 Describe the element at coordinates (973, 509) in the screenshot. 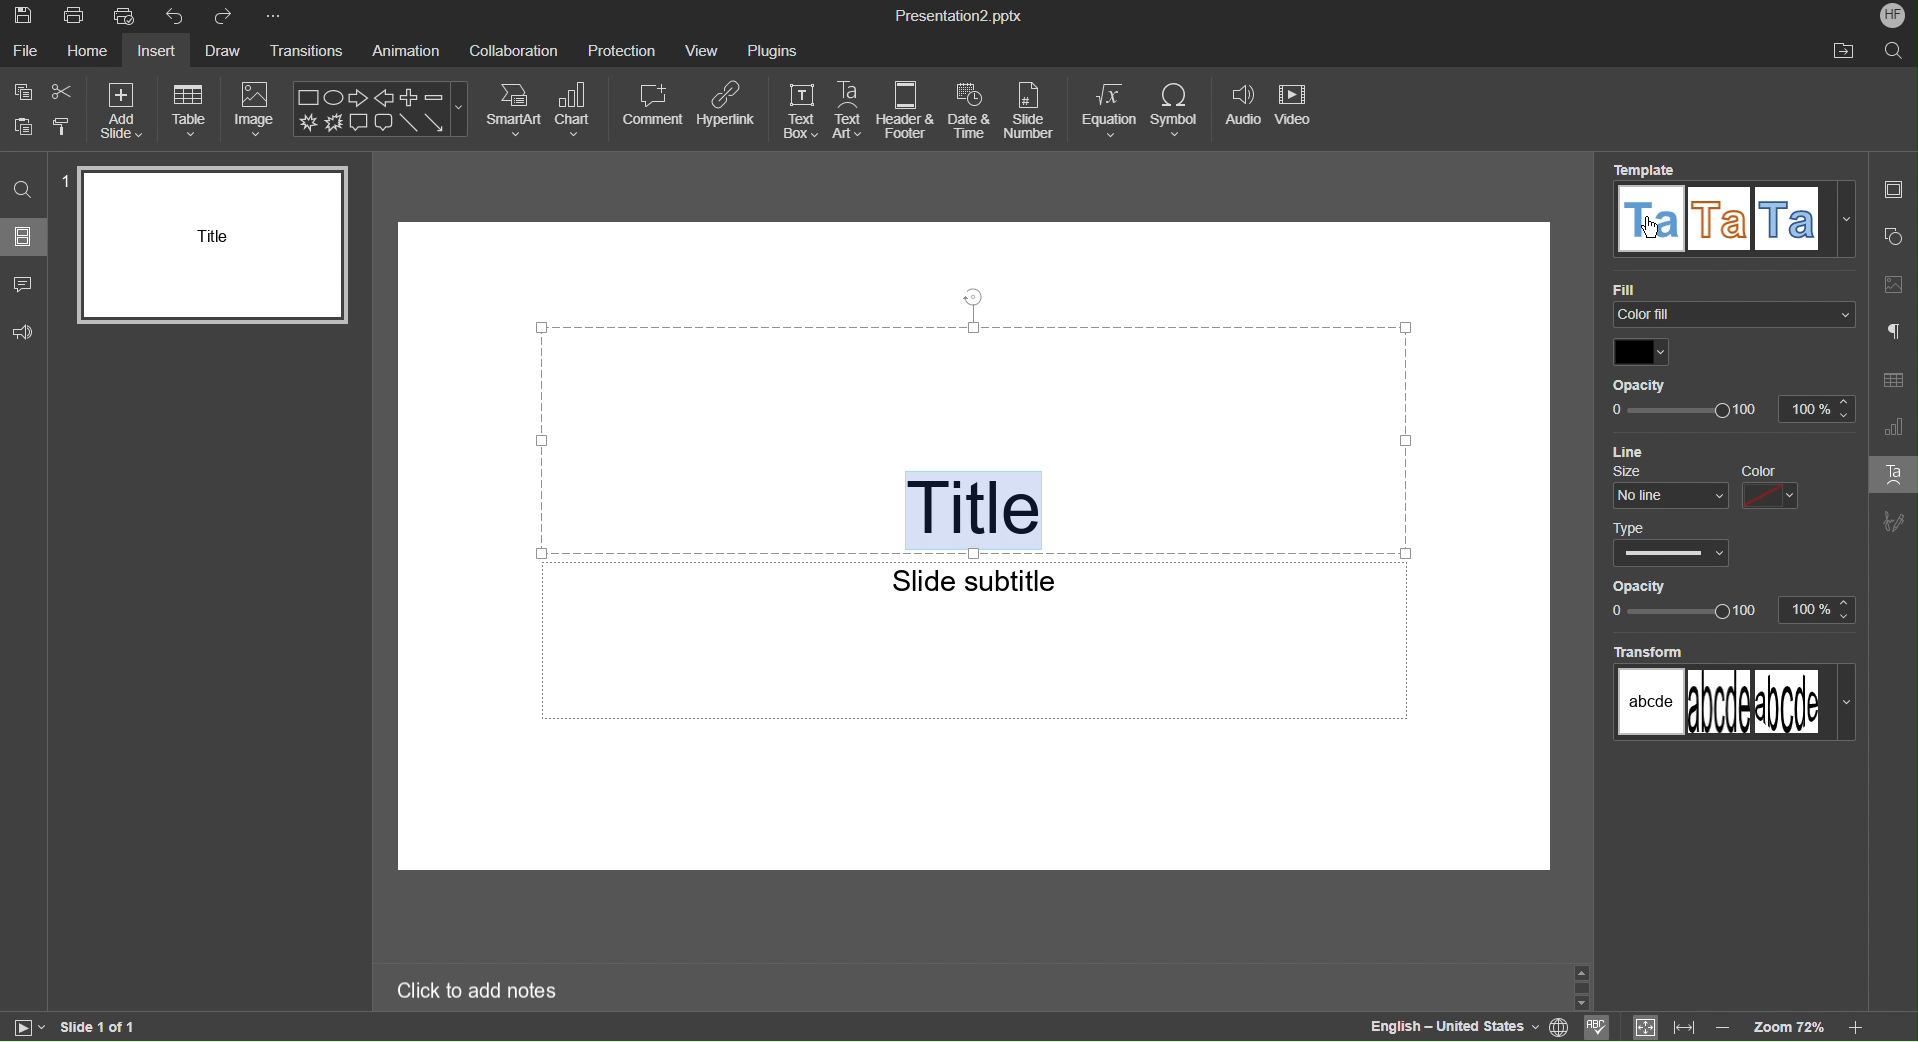

I see `Title Selected` at that location.